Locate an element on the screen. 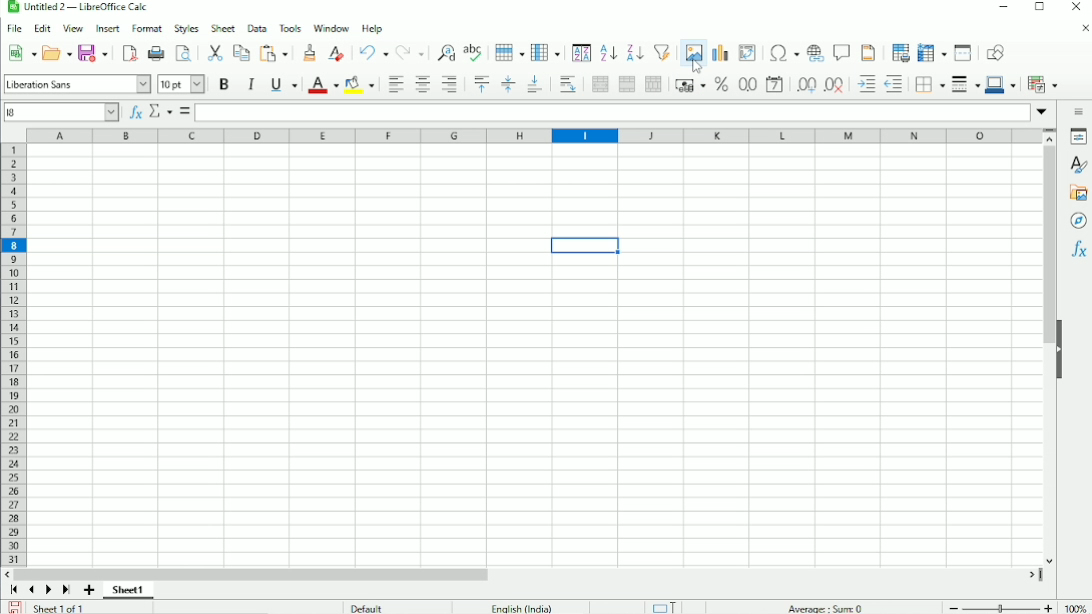  Average: Sum 0 is located at coordinates (824, 606).